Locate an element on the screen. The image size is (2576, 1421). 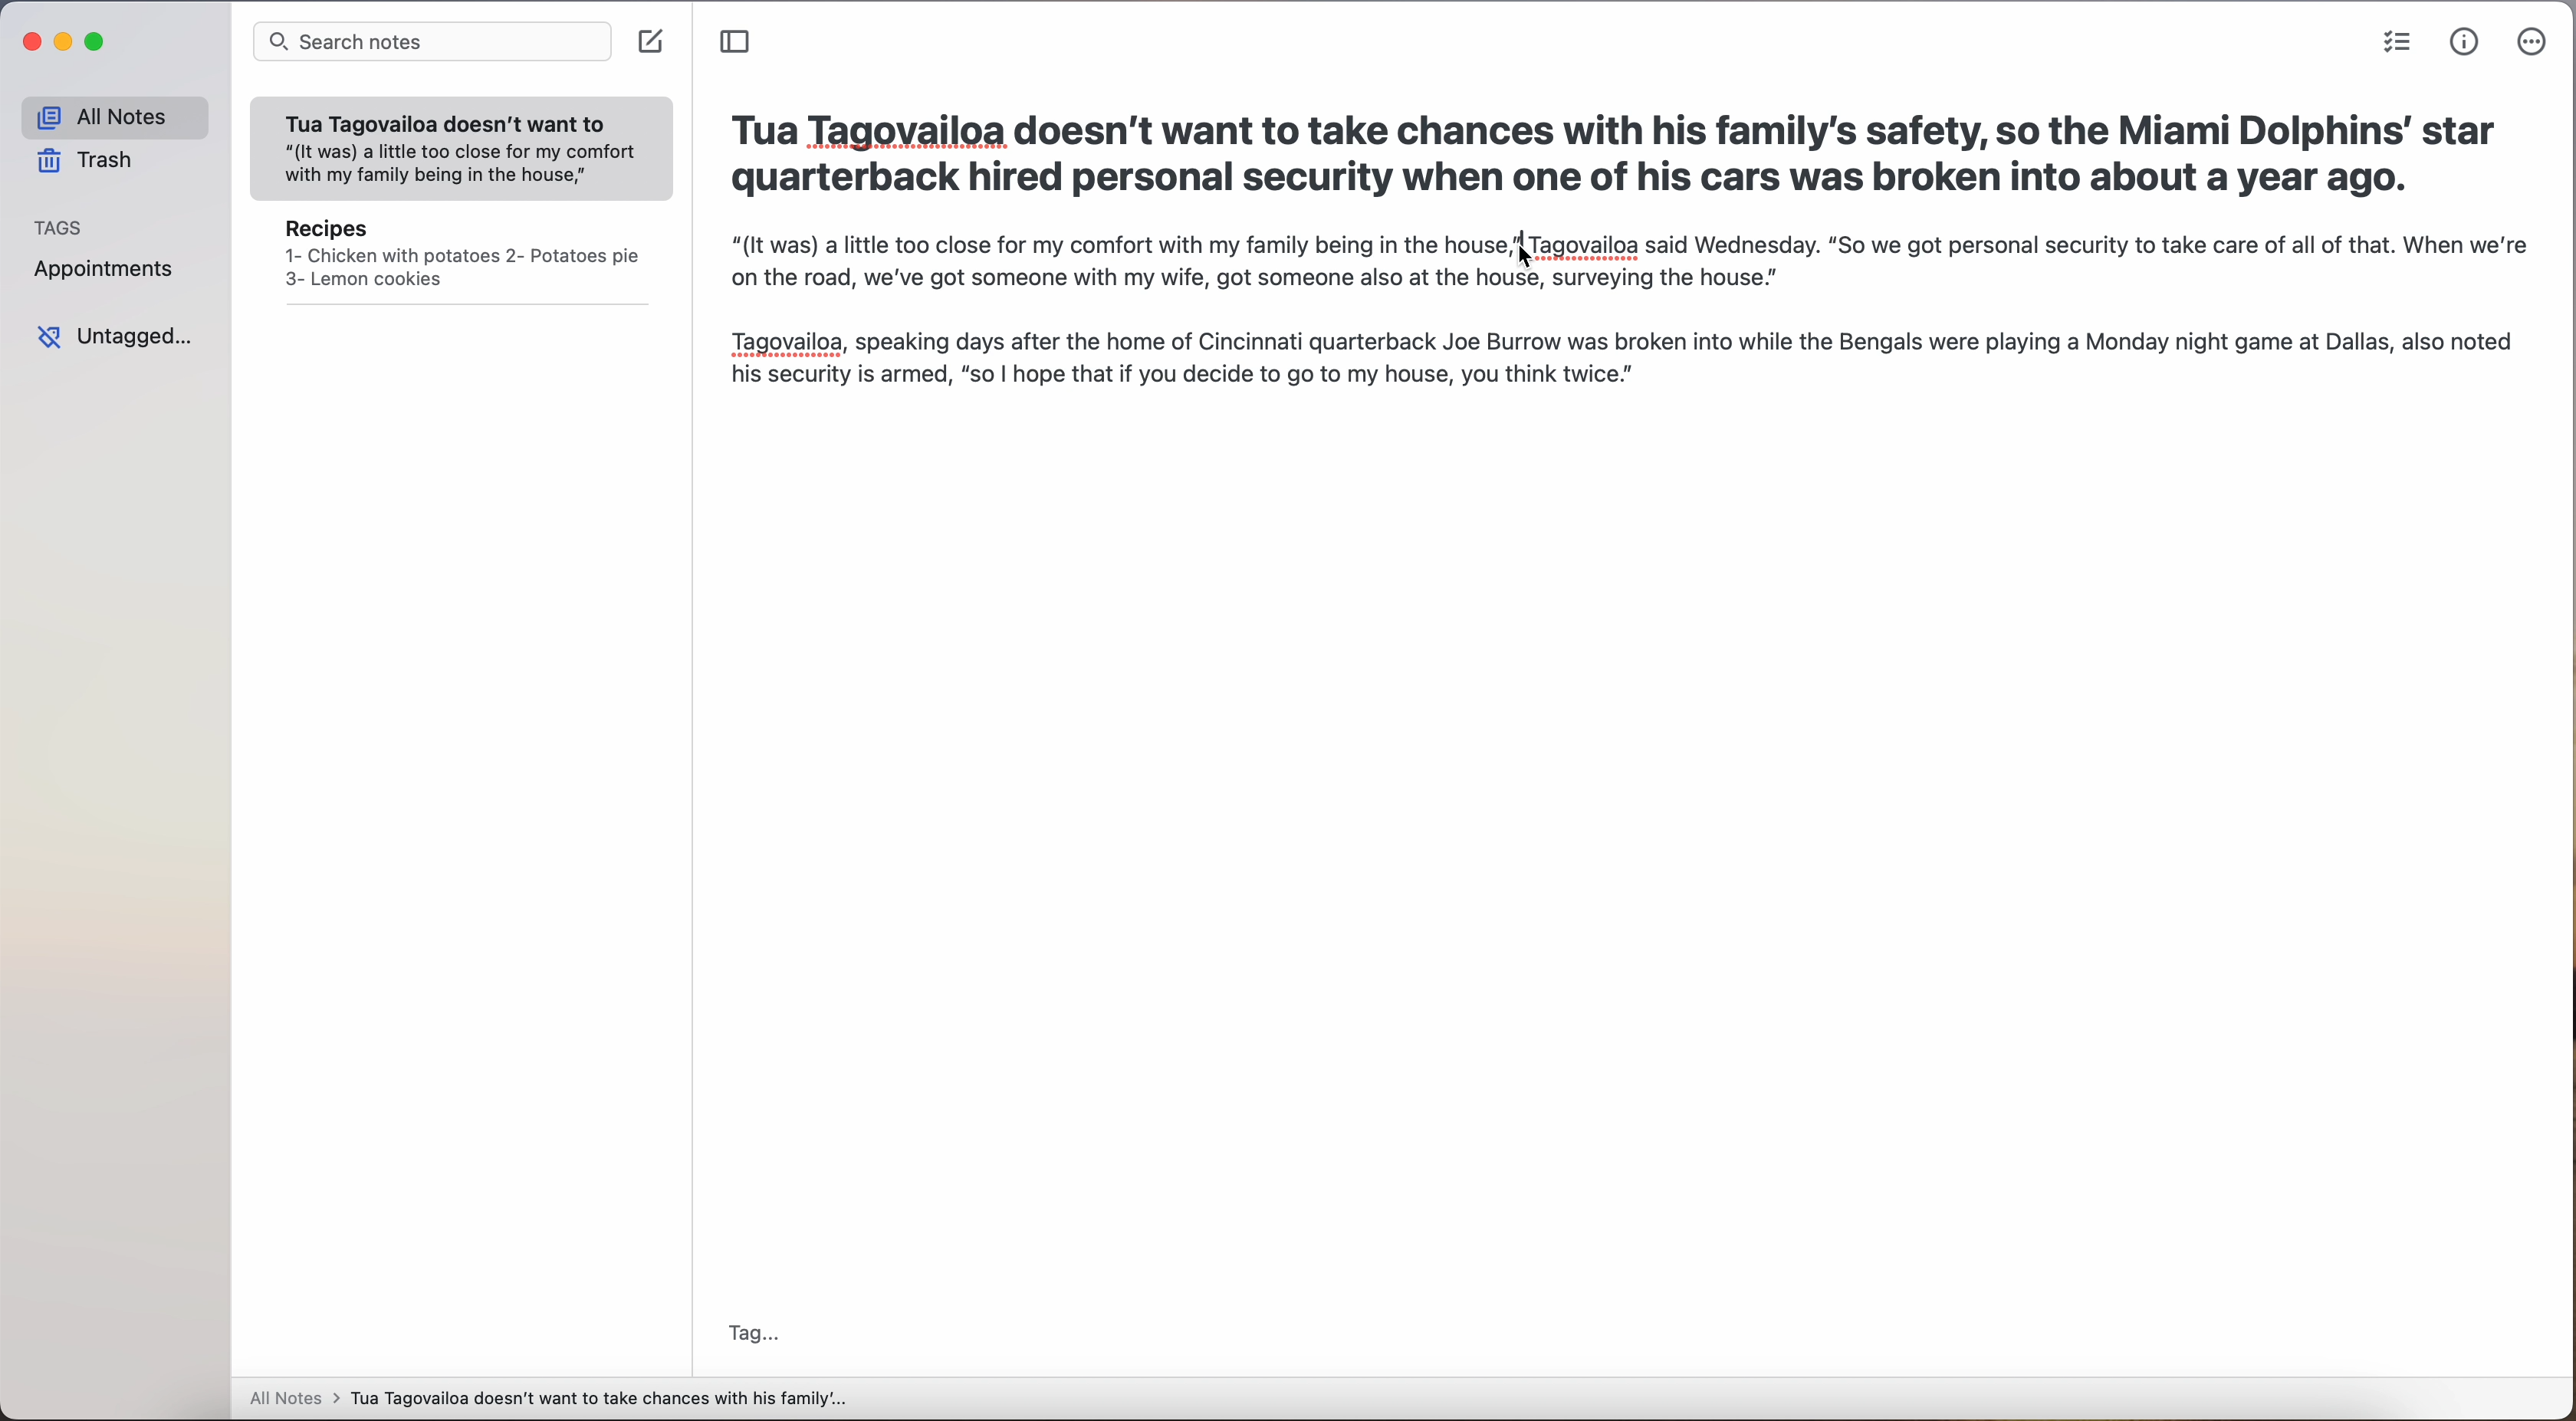
untagged is located at coordinates (114, 337).